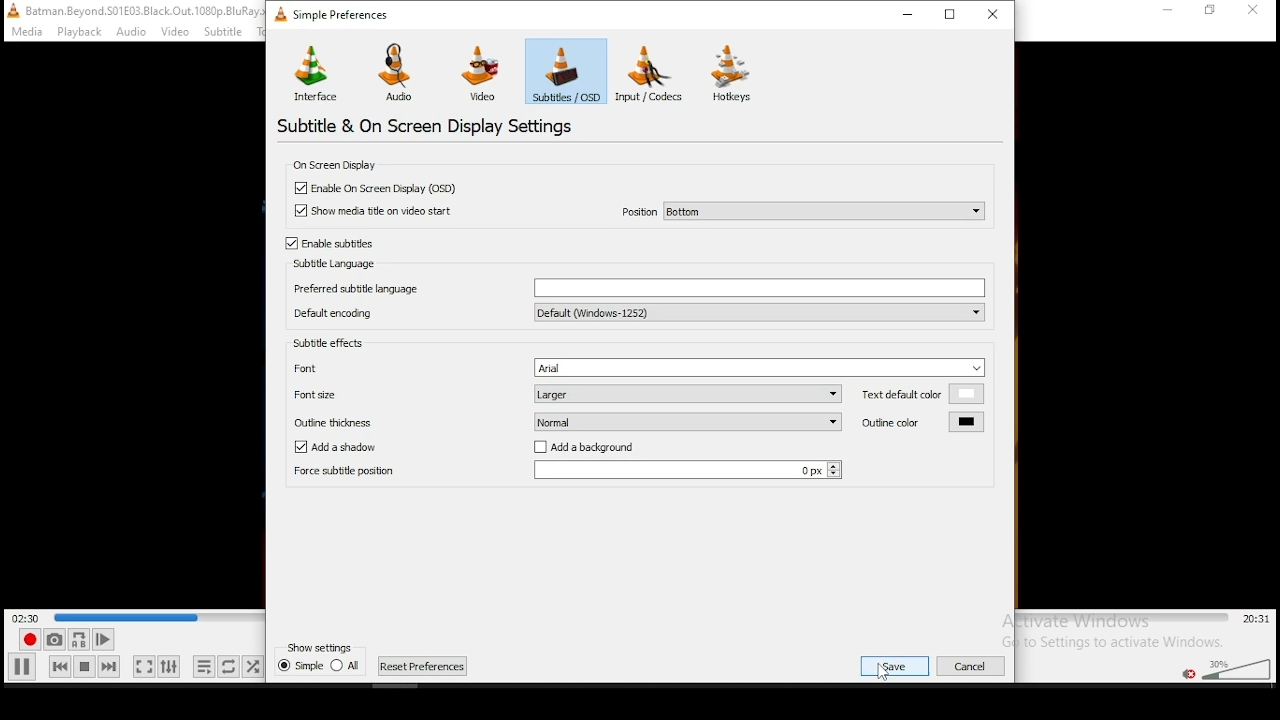 The image size is (1280, 720). Describe the element at coordinates (336, 18) in the screenshot. I see `simple preferences` at that location.